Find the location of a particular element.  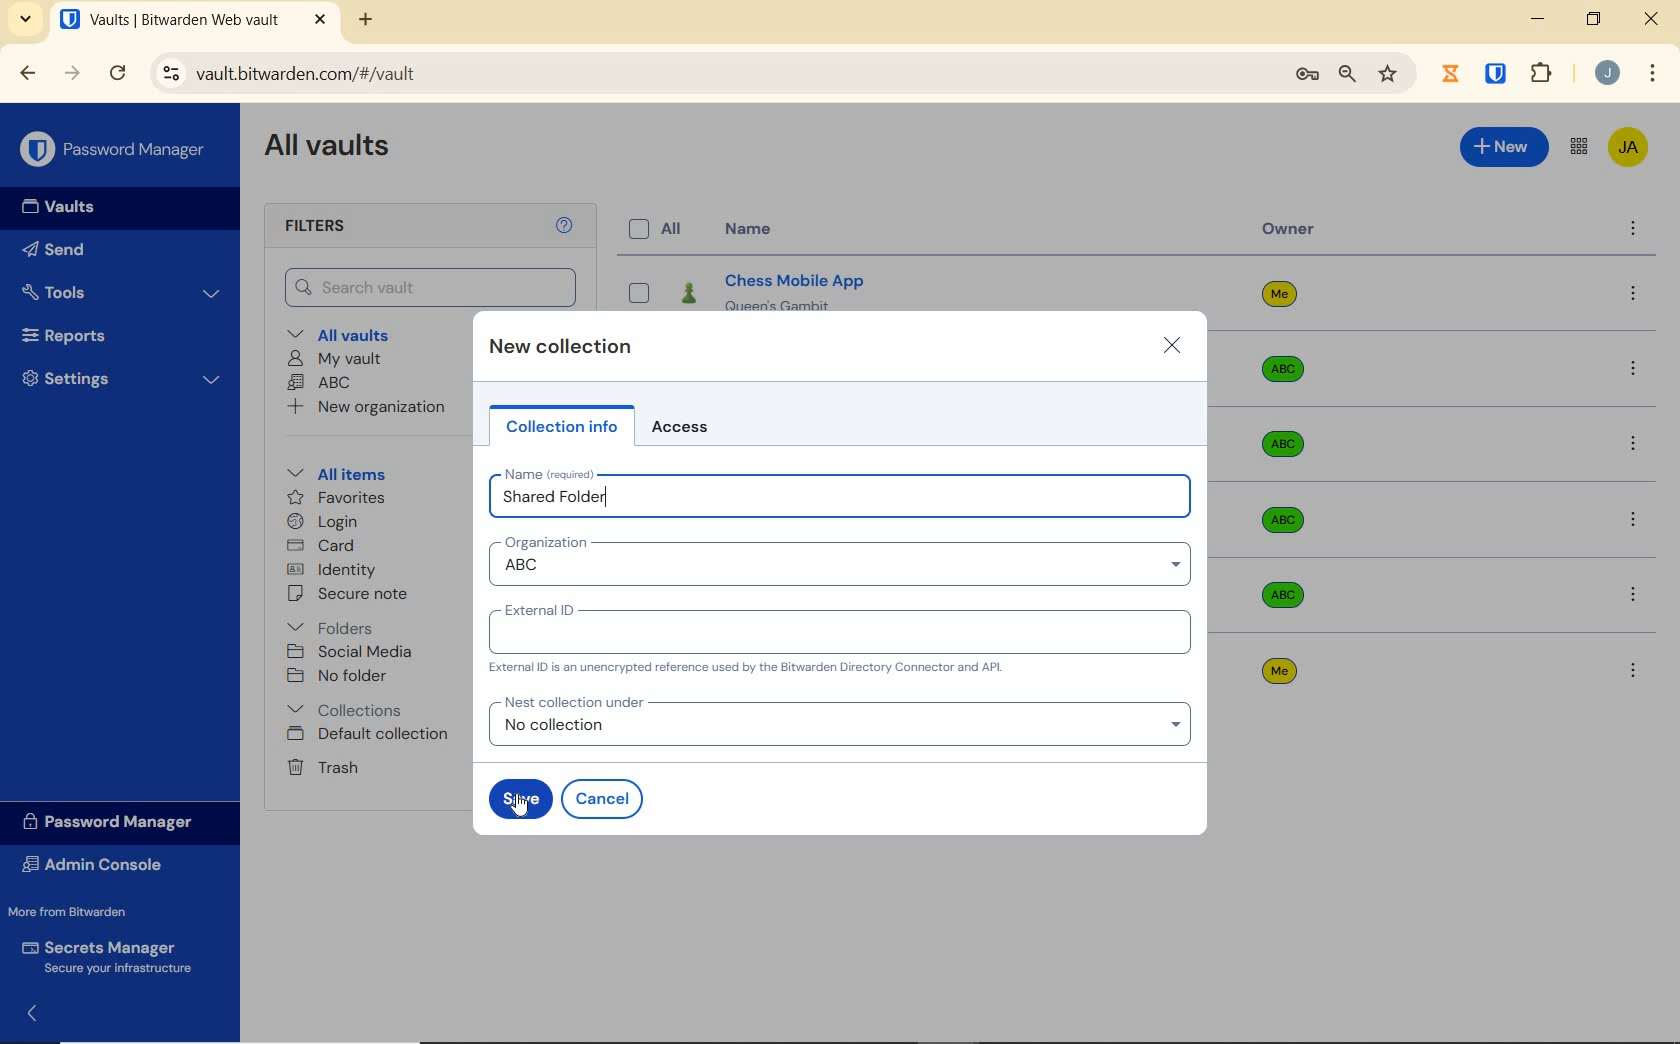

cancel is located at coordinates (603, 799).